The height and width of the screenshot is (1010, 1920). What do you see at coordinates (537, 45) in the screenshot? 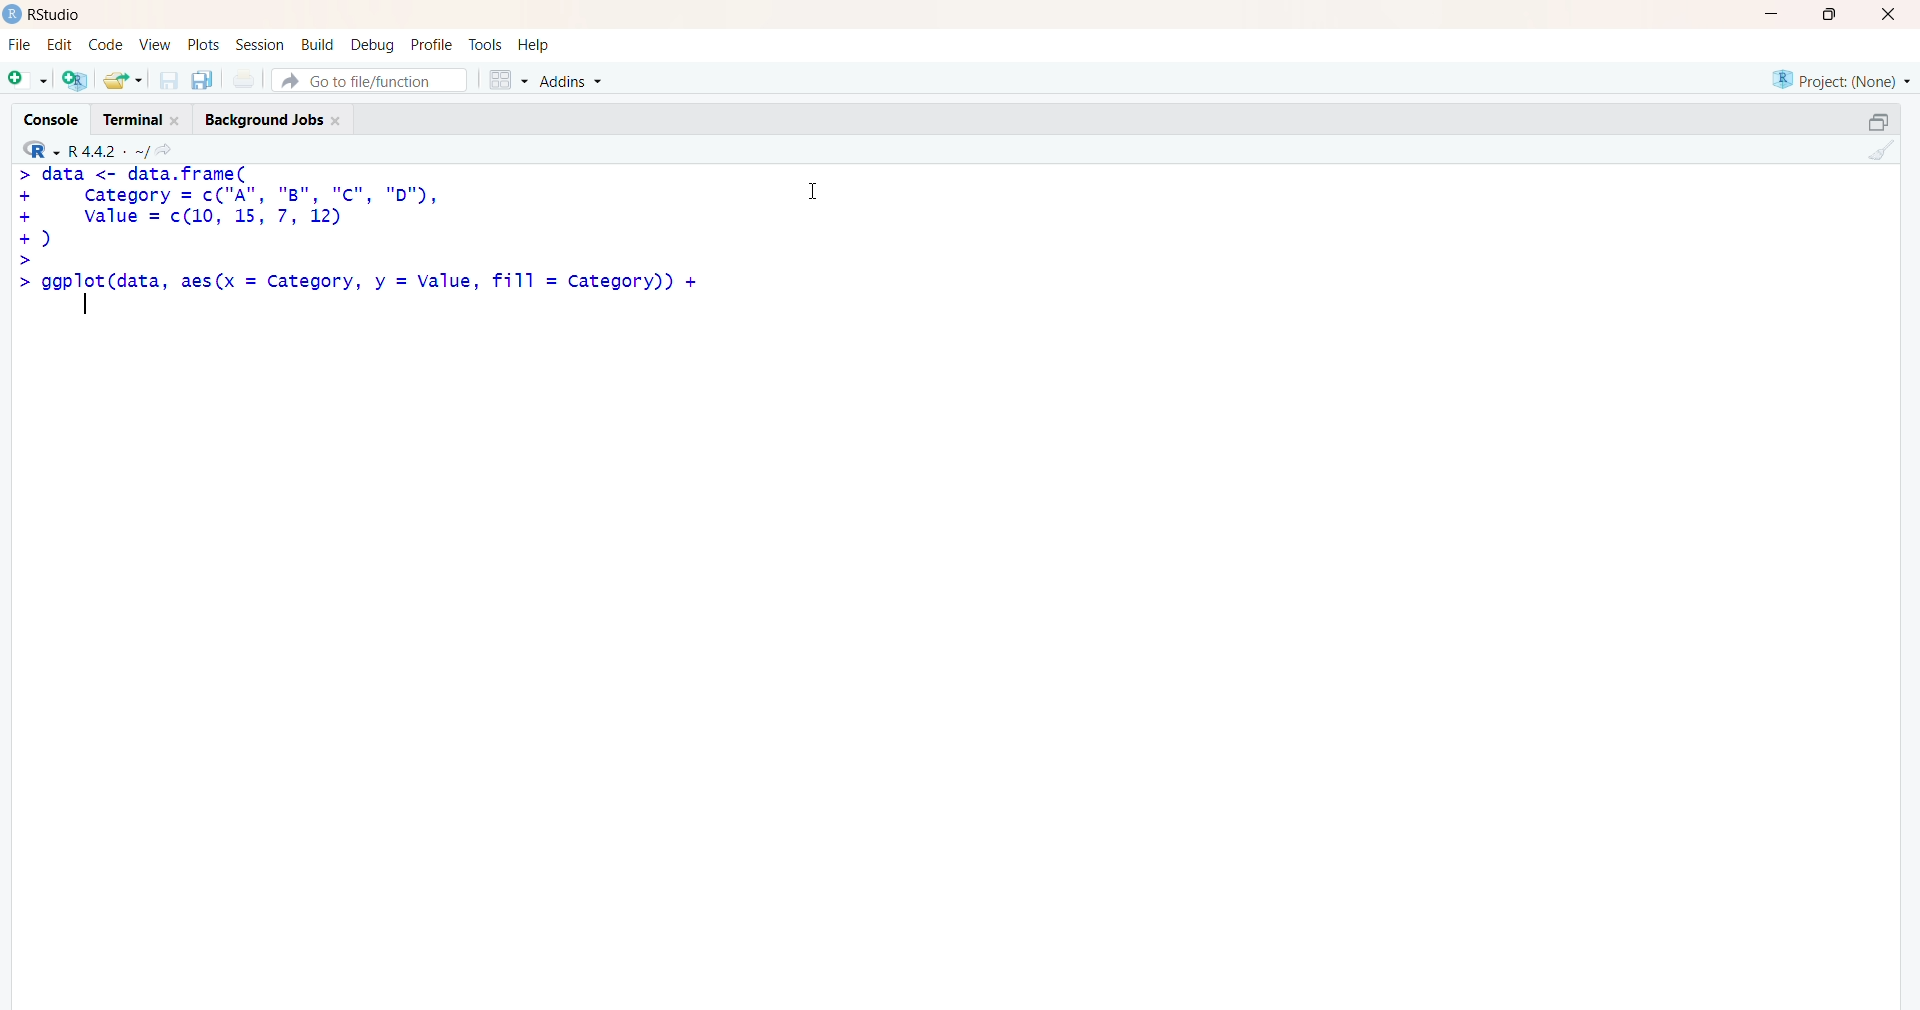
I see `help` at bounding box center [537, 45].